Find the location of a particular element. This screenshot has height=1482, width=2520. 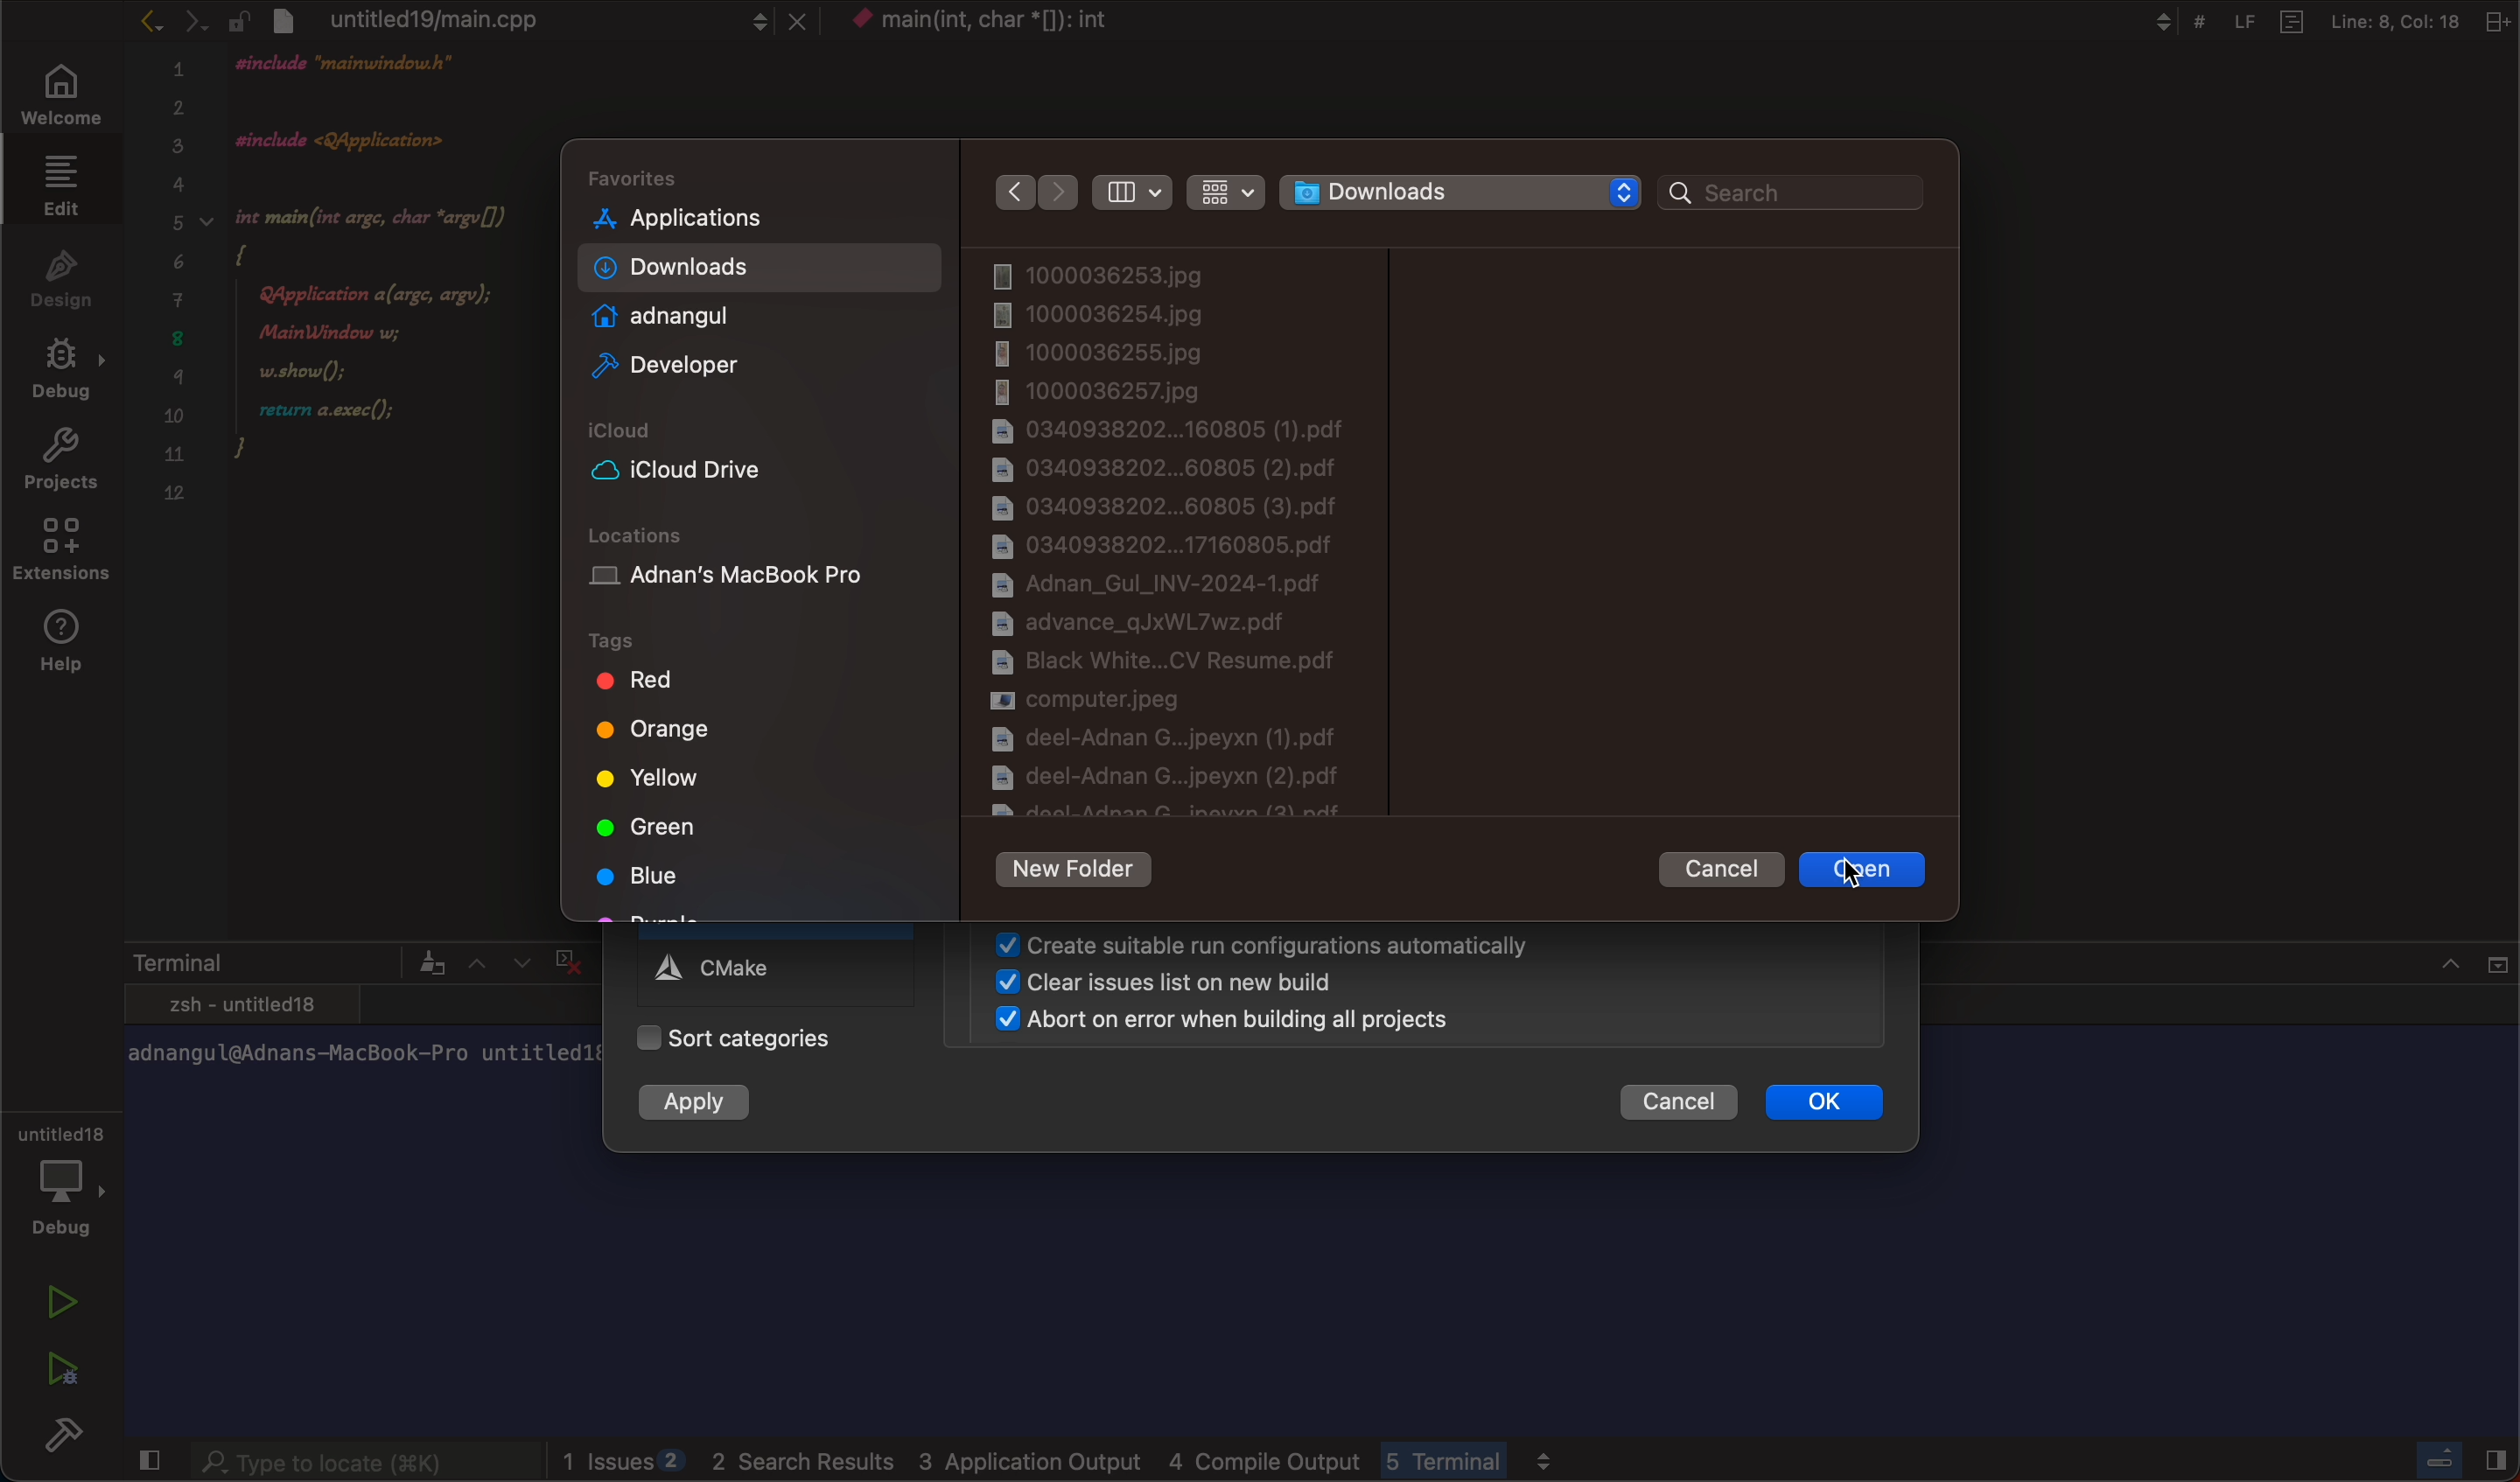

build is located at coordinates (59, 1436).